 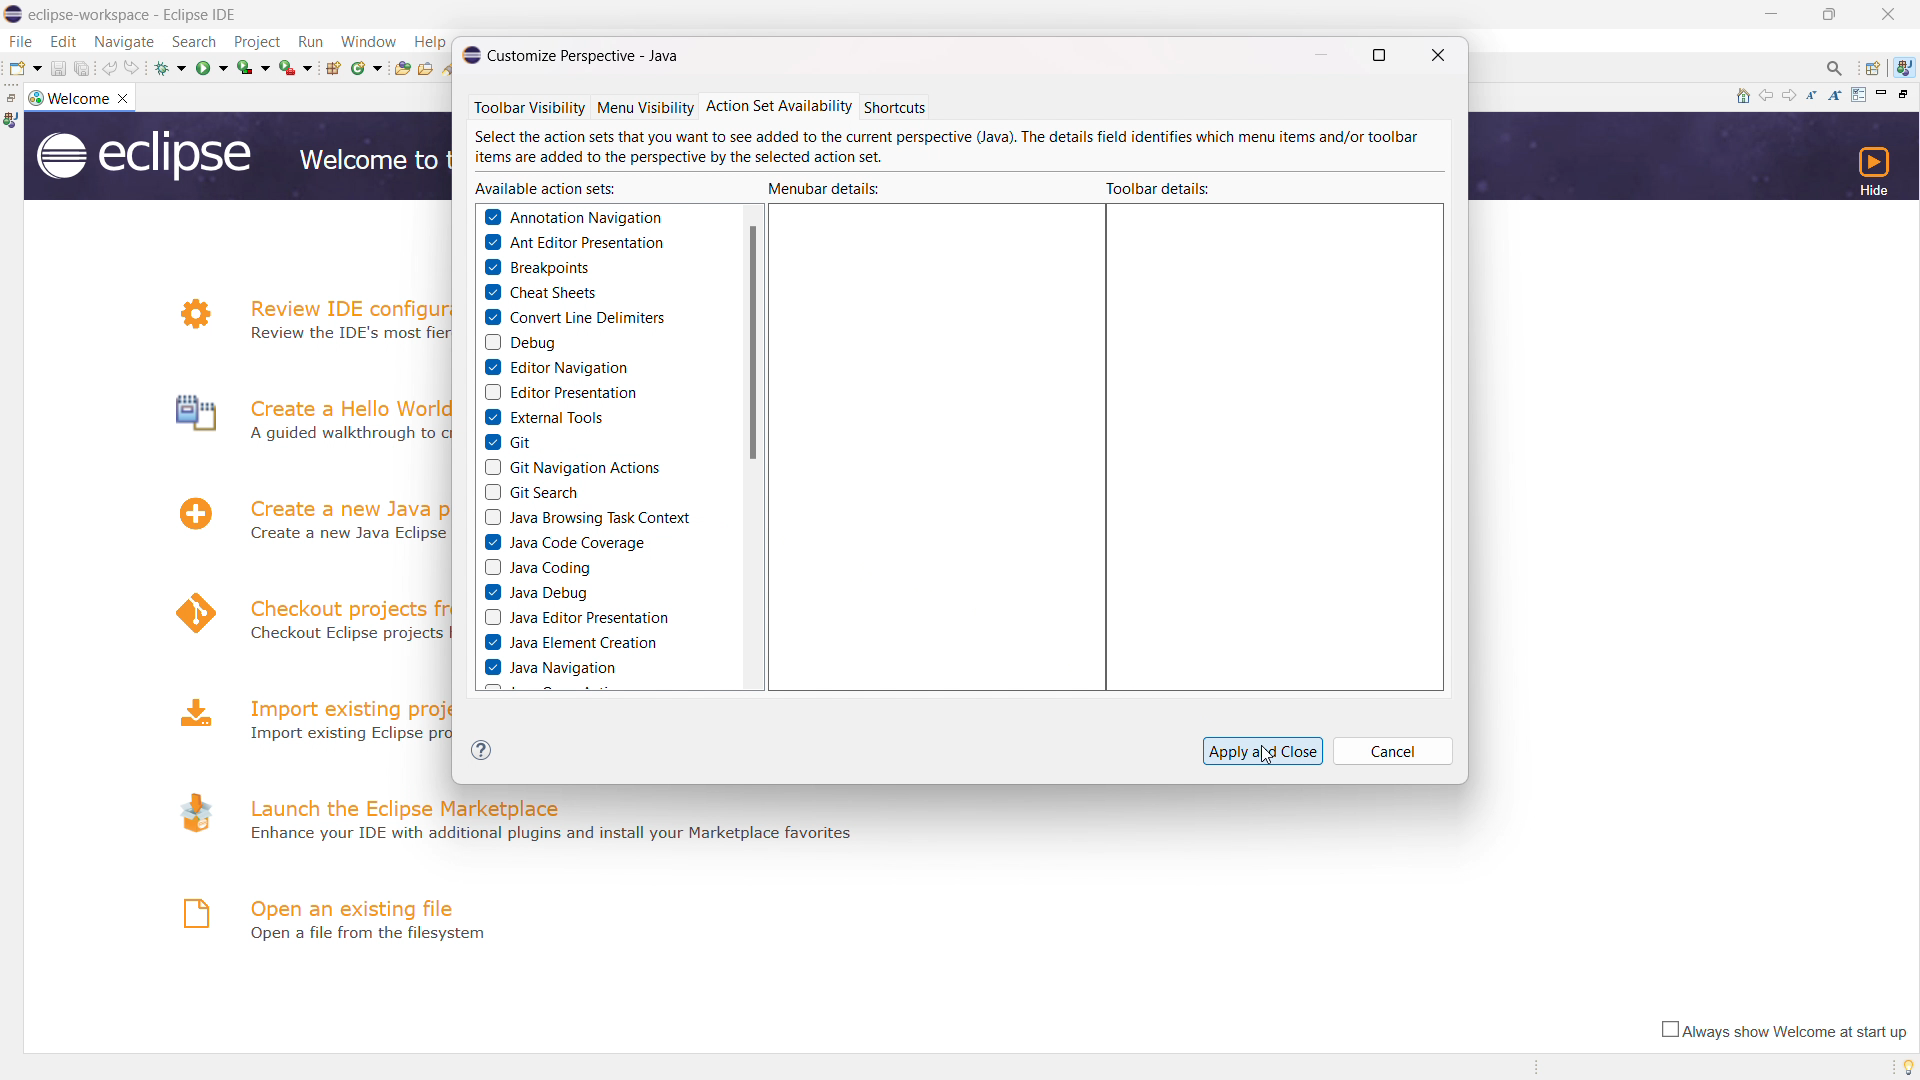 I want to click on edit, so click(x=63, y=41).